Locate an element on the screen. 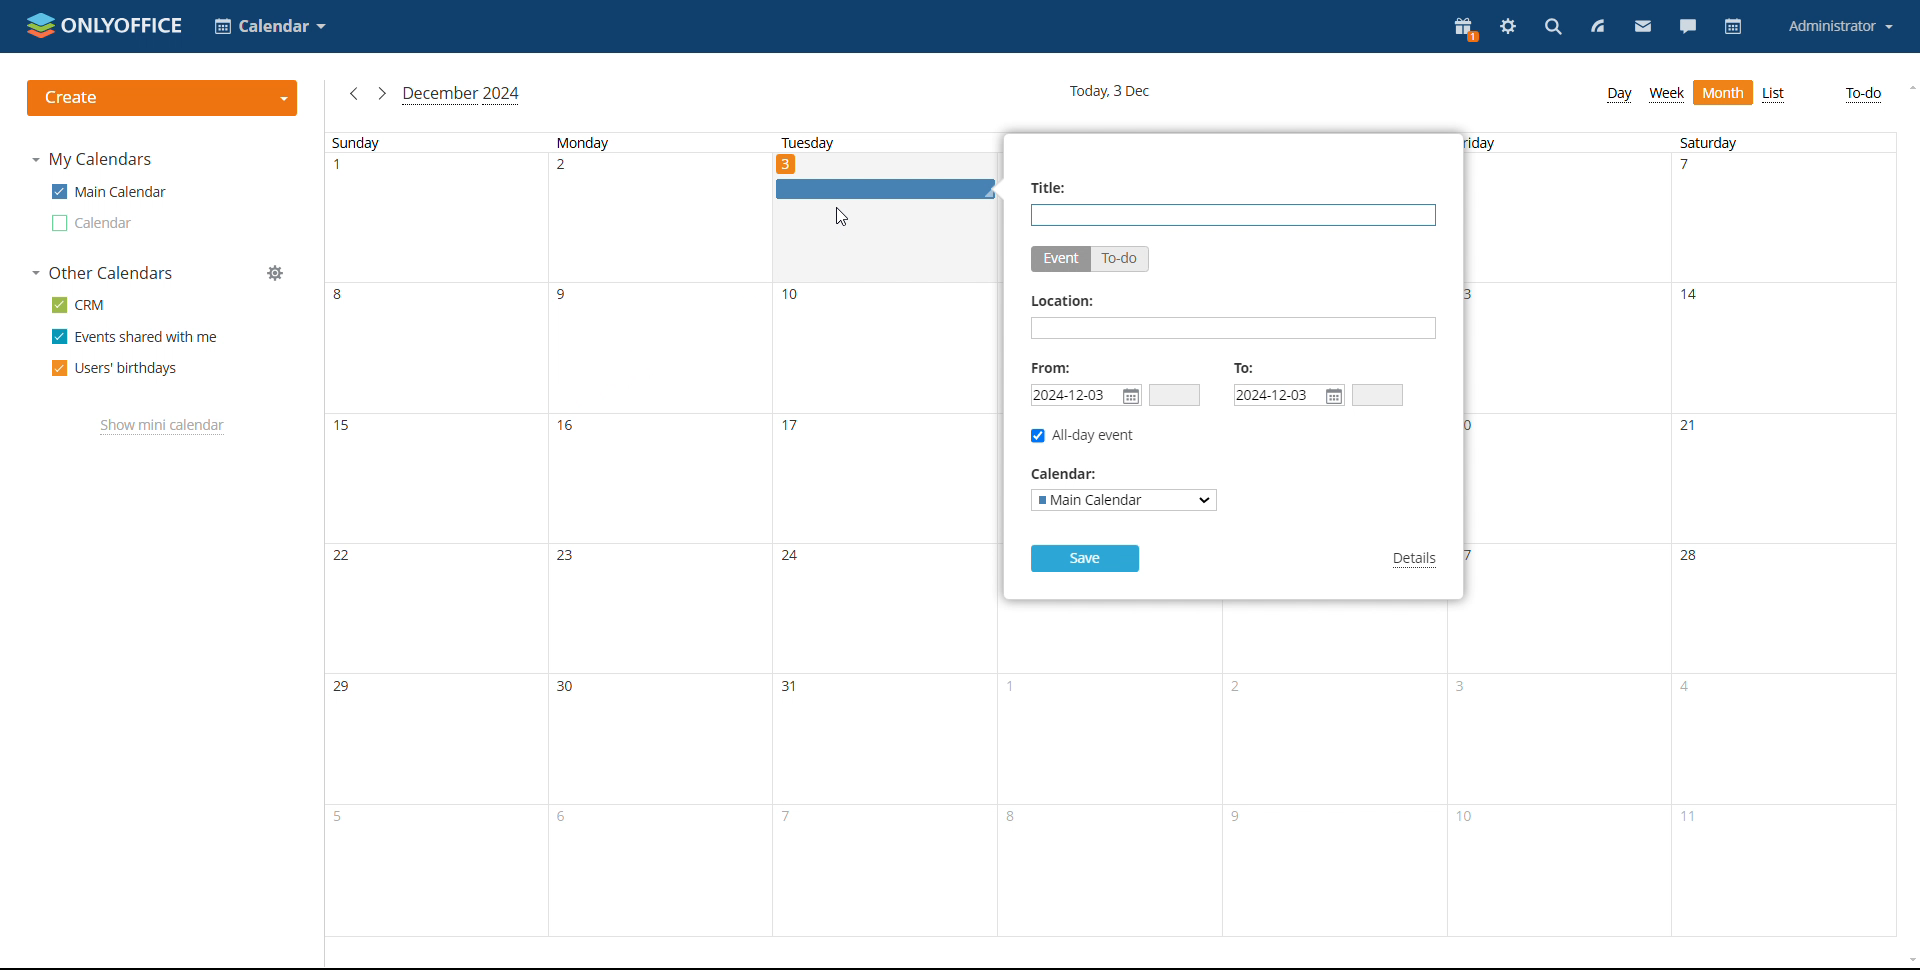 The width and height of the screenshot is (1920, 970). previous month is located at coordinates (354, 95).